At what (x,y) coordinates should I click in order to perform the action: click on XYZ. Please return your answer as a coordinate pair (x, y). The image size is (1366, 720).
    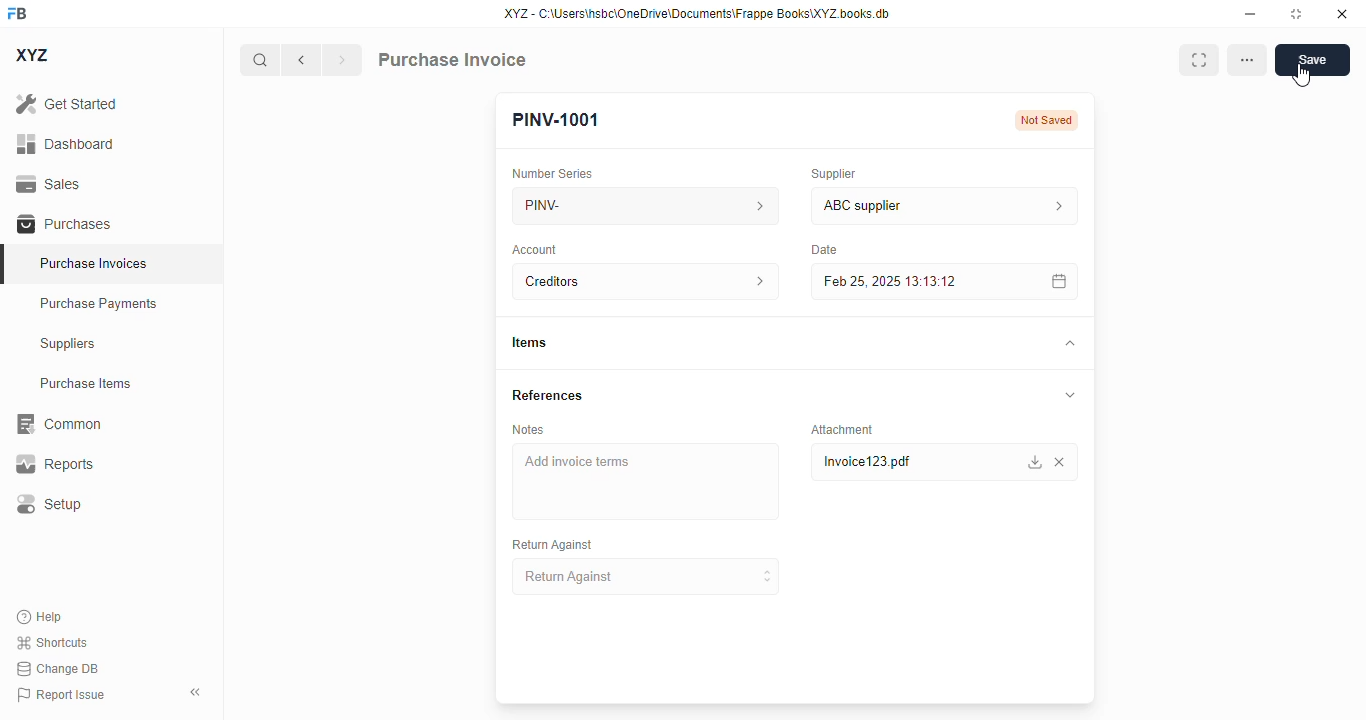
    Looking at the image, I should click on (34, 55).